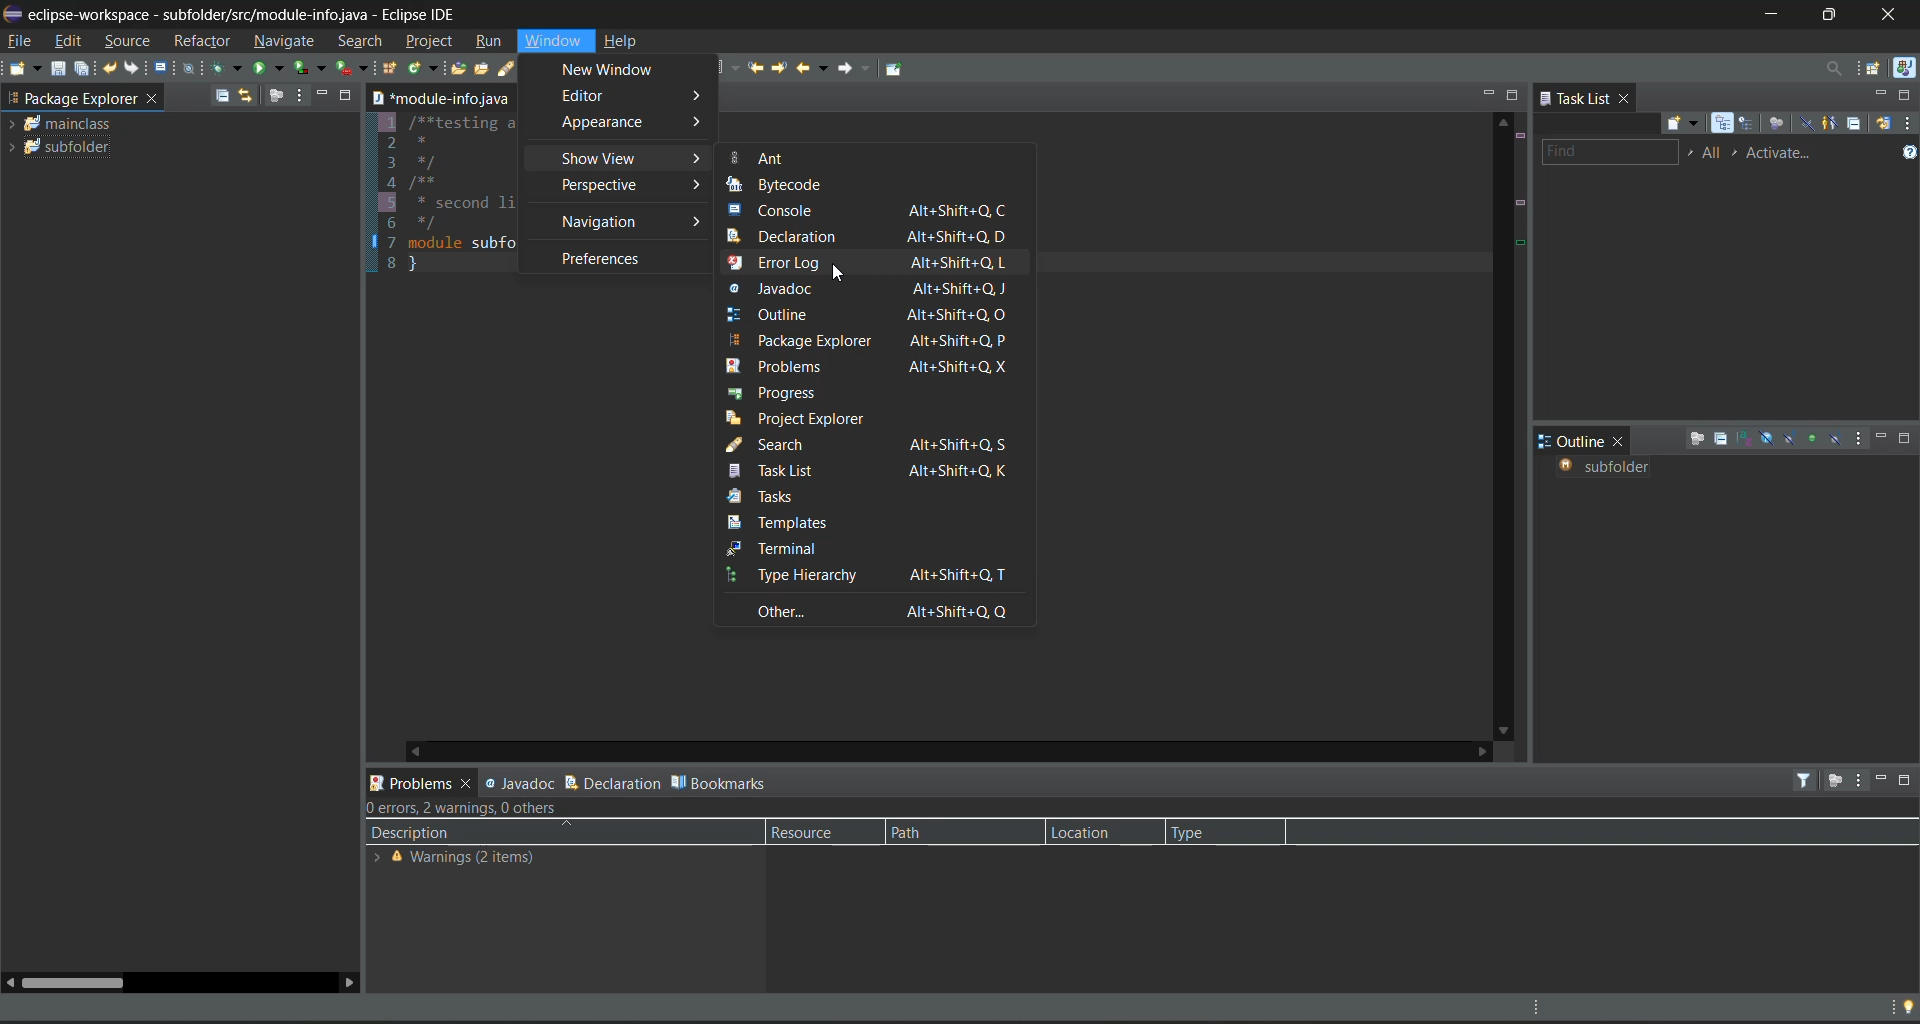 This screenshot has height=1024, width=1920. I want to click on minimize, so click(1879, 779).